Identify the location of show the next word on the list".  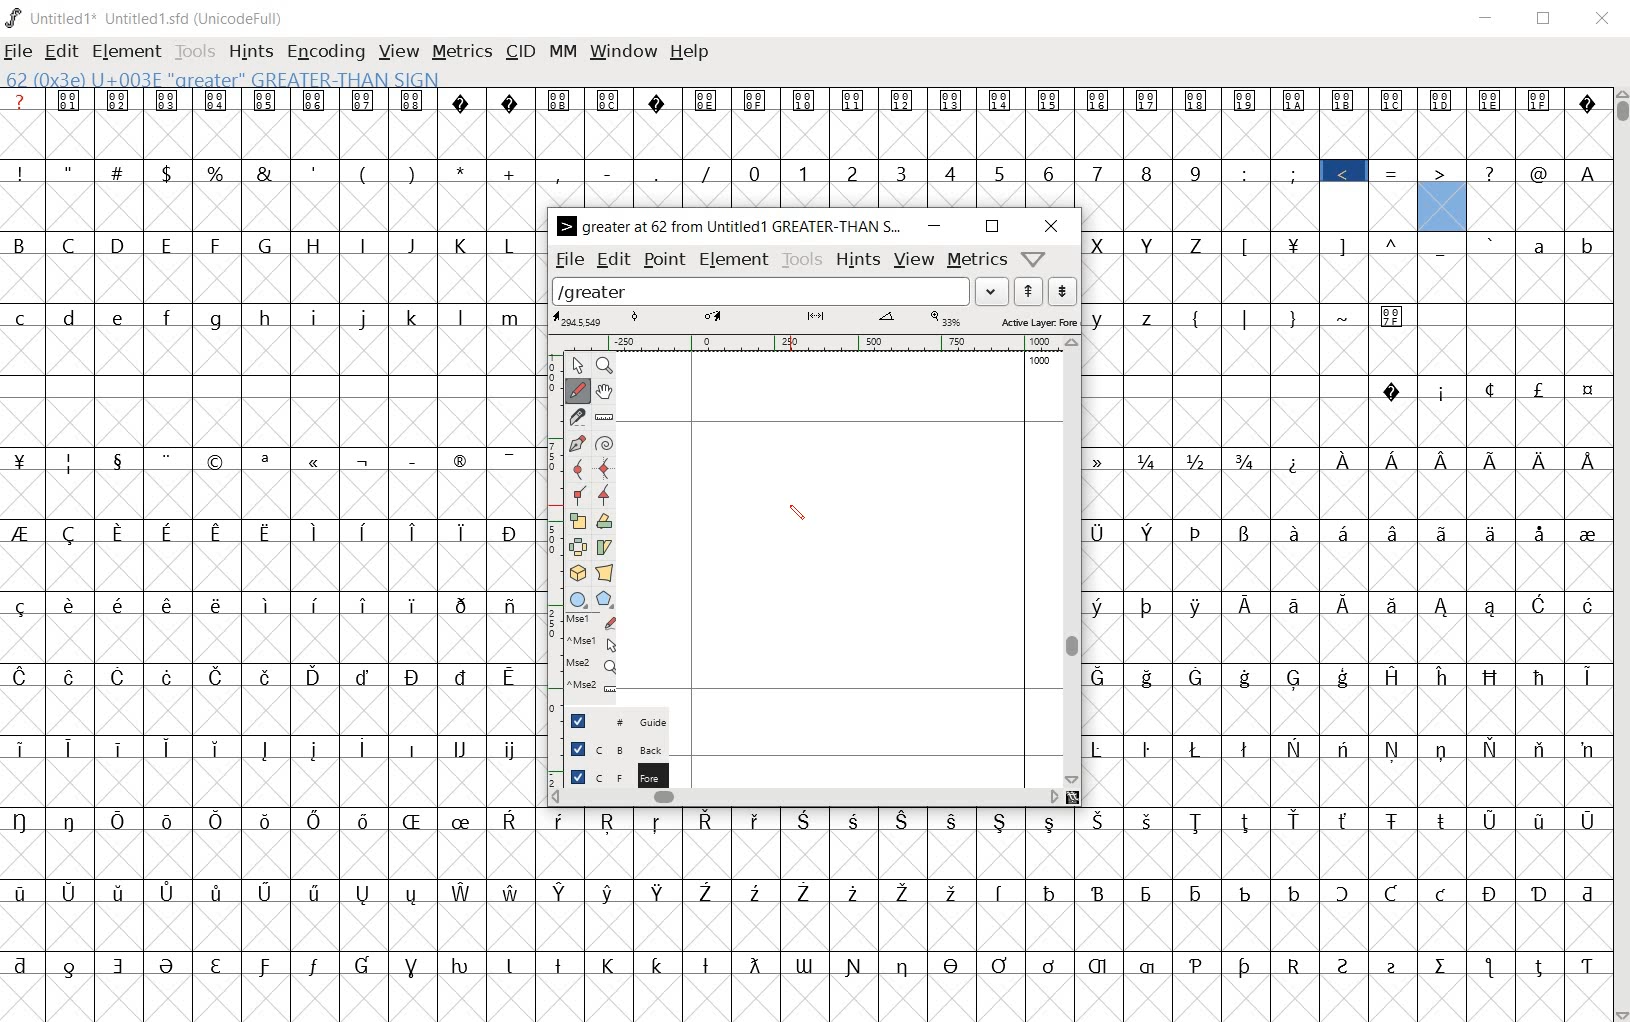
(1031, 291).